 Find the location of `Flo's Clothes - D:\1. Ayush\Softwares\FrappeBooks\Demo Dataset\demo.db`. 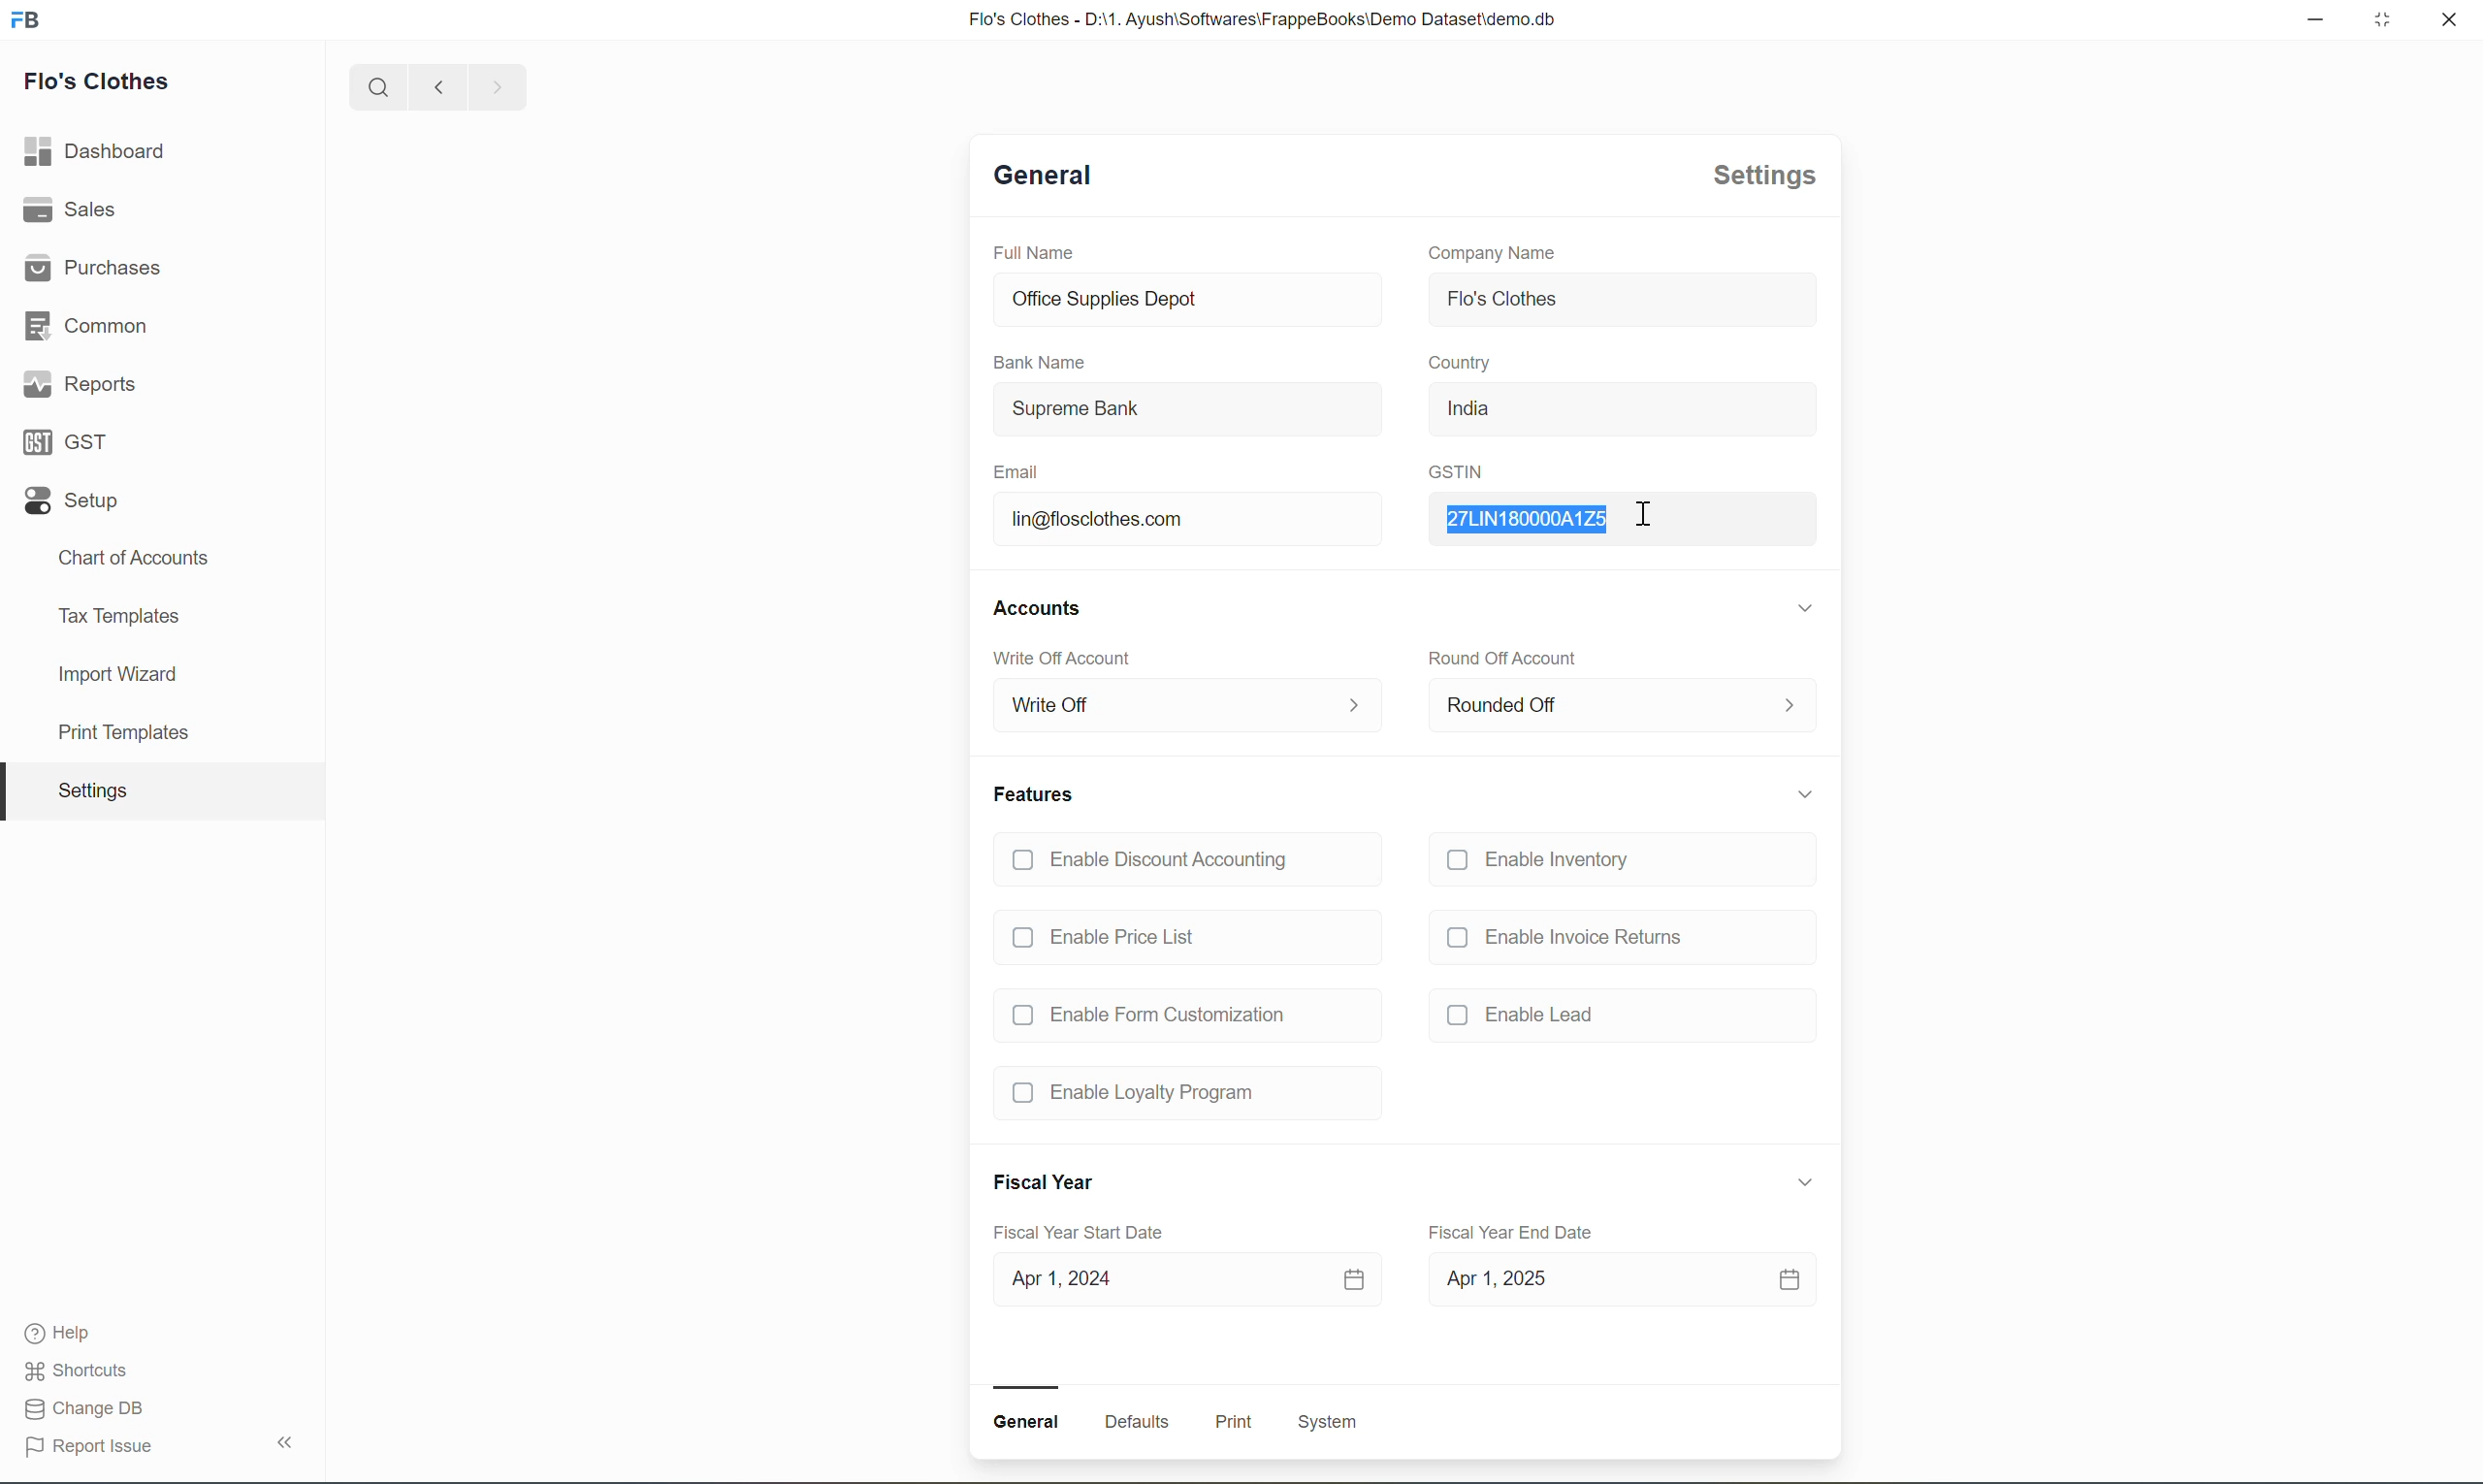

Flo's Clothes - D:\1. Ayush\Softwares\FrappeBooks\Demo Dataset\demo.db is located at coordinates (1259, 18).